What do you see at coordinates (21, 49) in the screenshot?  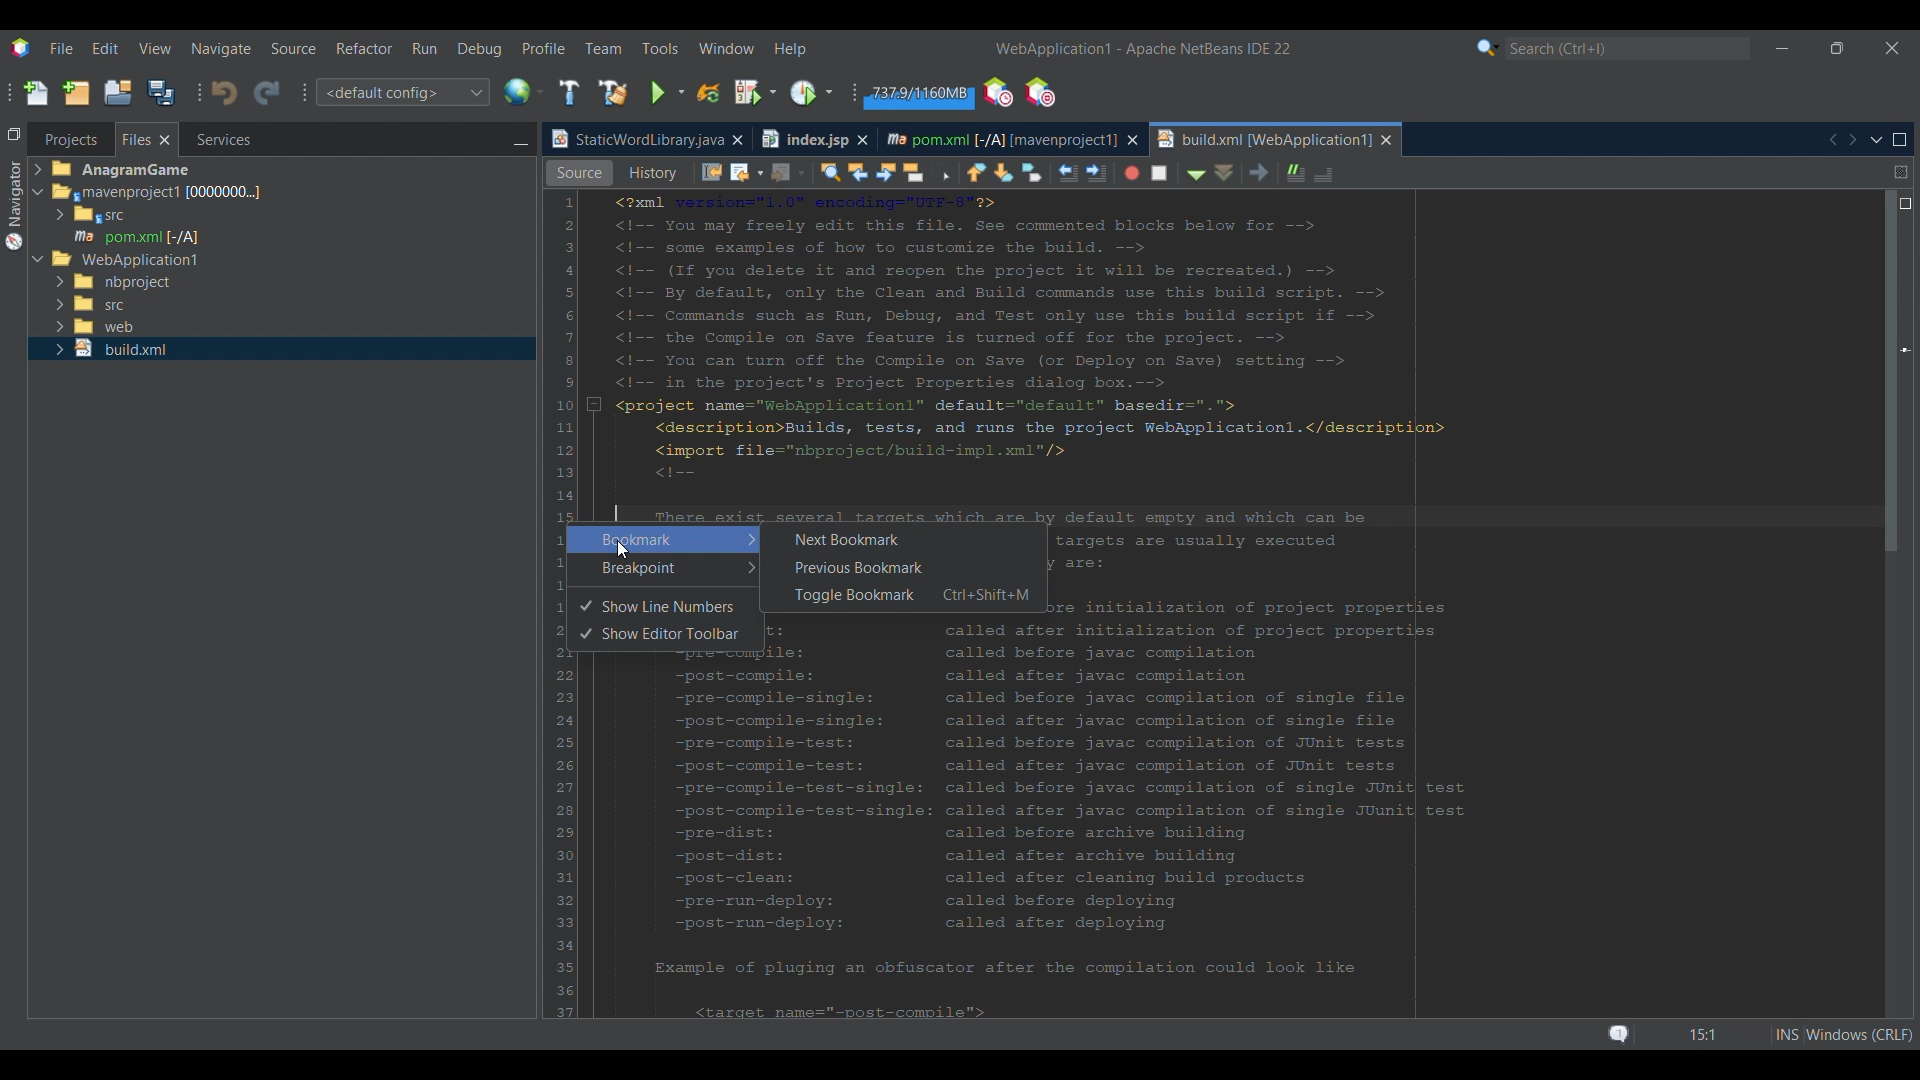 I see `Software logo` at bounding box center [21, 49].